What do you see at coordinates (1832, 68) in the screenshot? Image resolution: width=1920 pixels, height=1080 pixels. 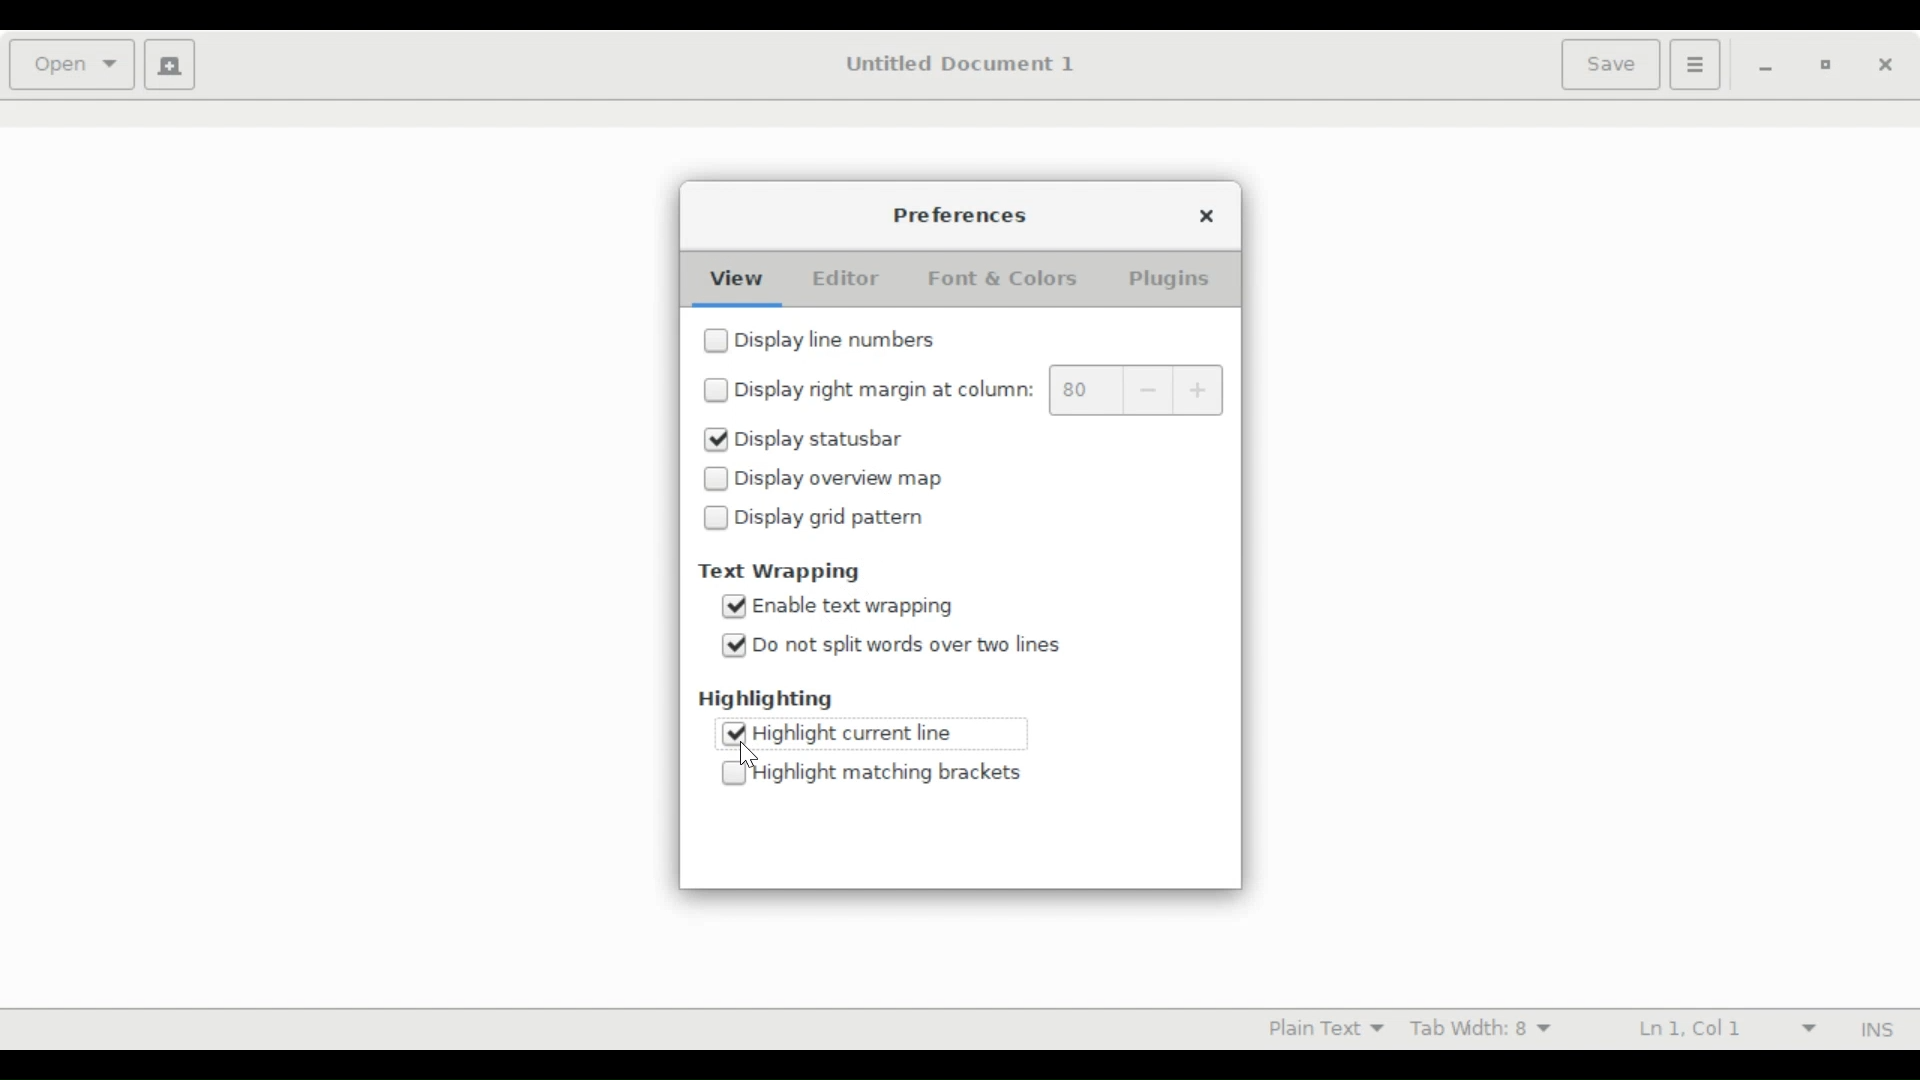 I see `Restore` at bounding box center [1832, 68].